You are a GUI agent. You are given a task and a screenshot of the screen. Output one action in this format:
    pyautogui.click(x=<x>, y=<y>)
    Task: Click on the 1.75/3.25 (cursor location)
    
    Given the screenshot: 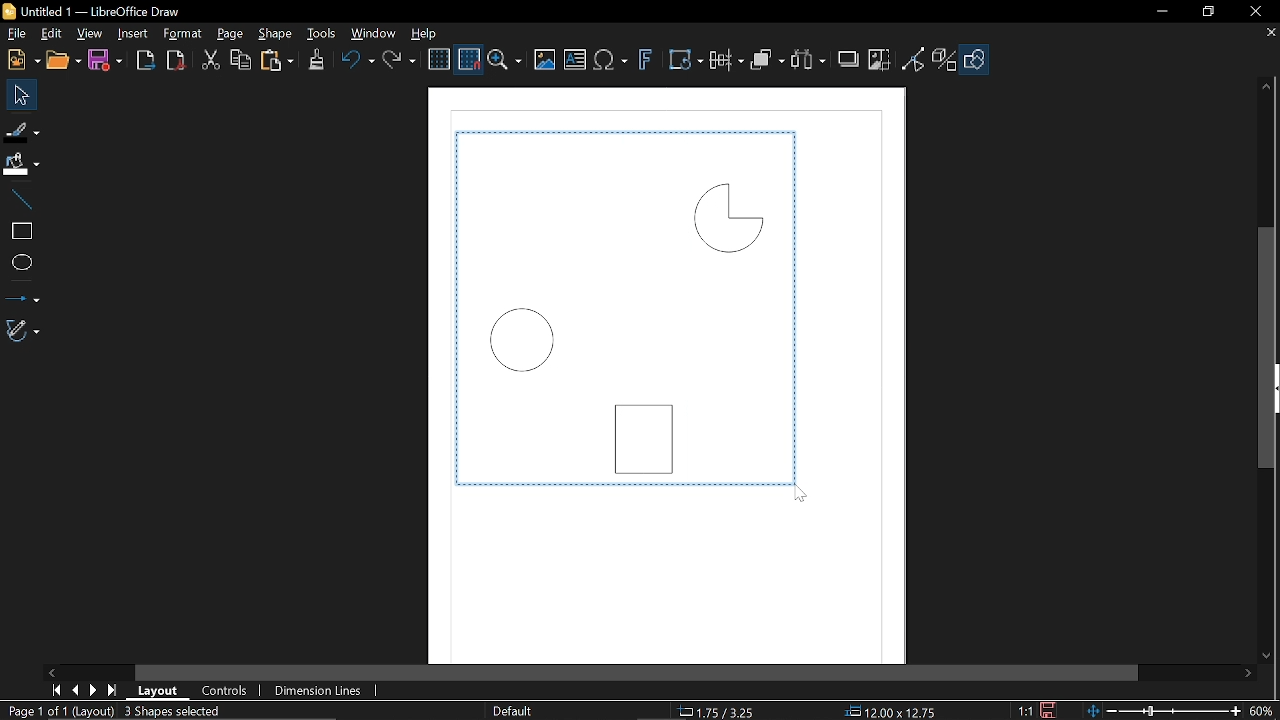 What is the action you would take?
    pyautogui.click(x=721, y=709)
    